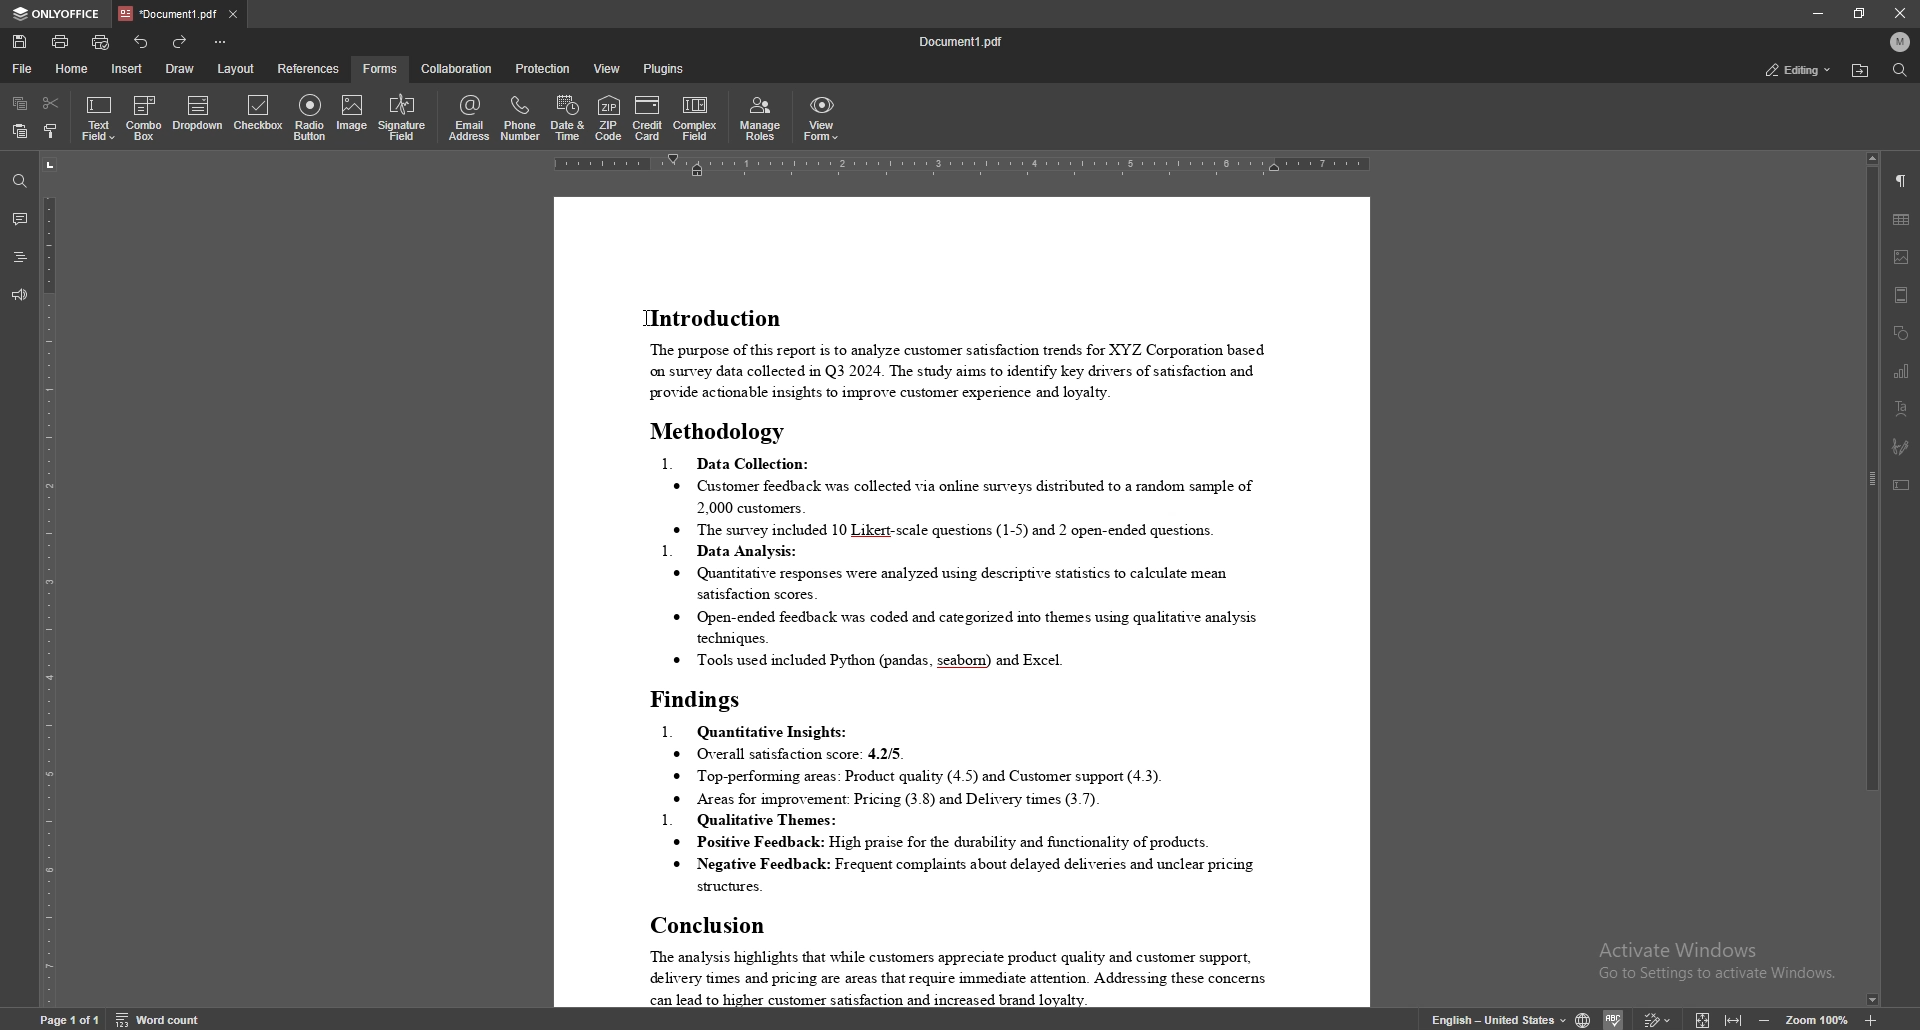 Image resolution: width=1920 pixels, height=1030 pixels. I want to click on text box, so click(1900, 485).